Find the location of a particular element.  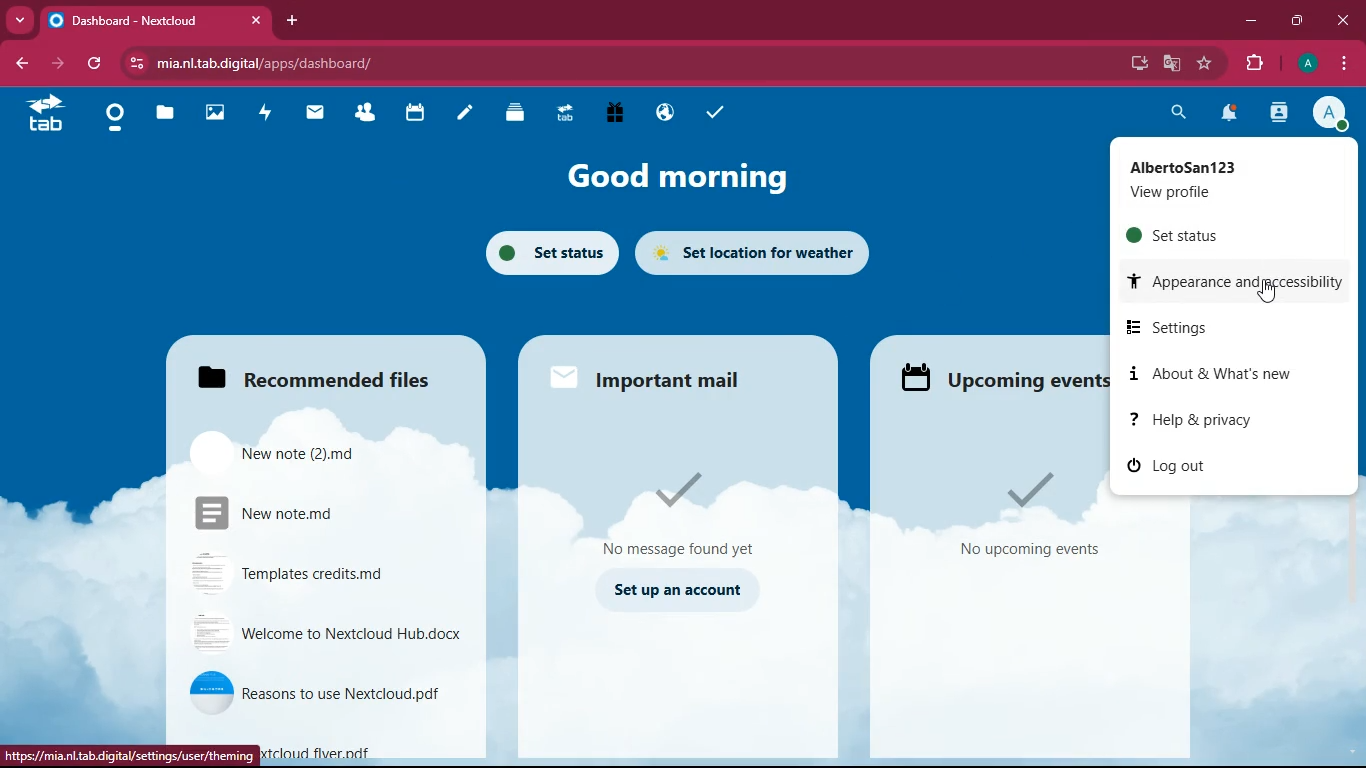

tab is located at coordinates (49, 117).